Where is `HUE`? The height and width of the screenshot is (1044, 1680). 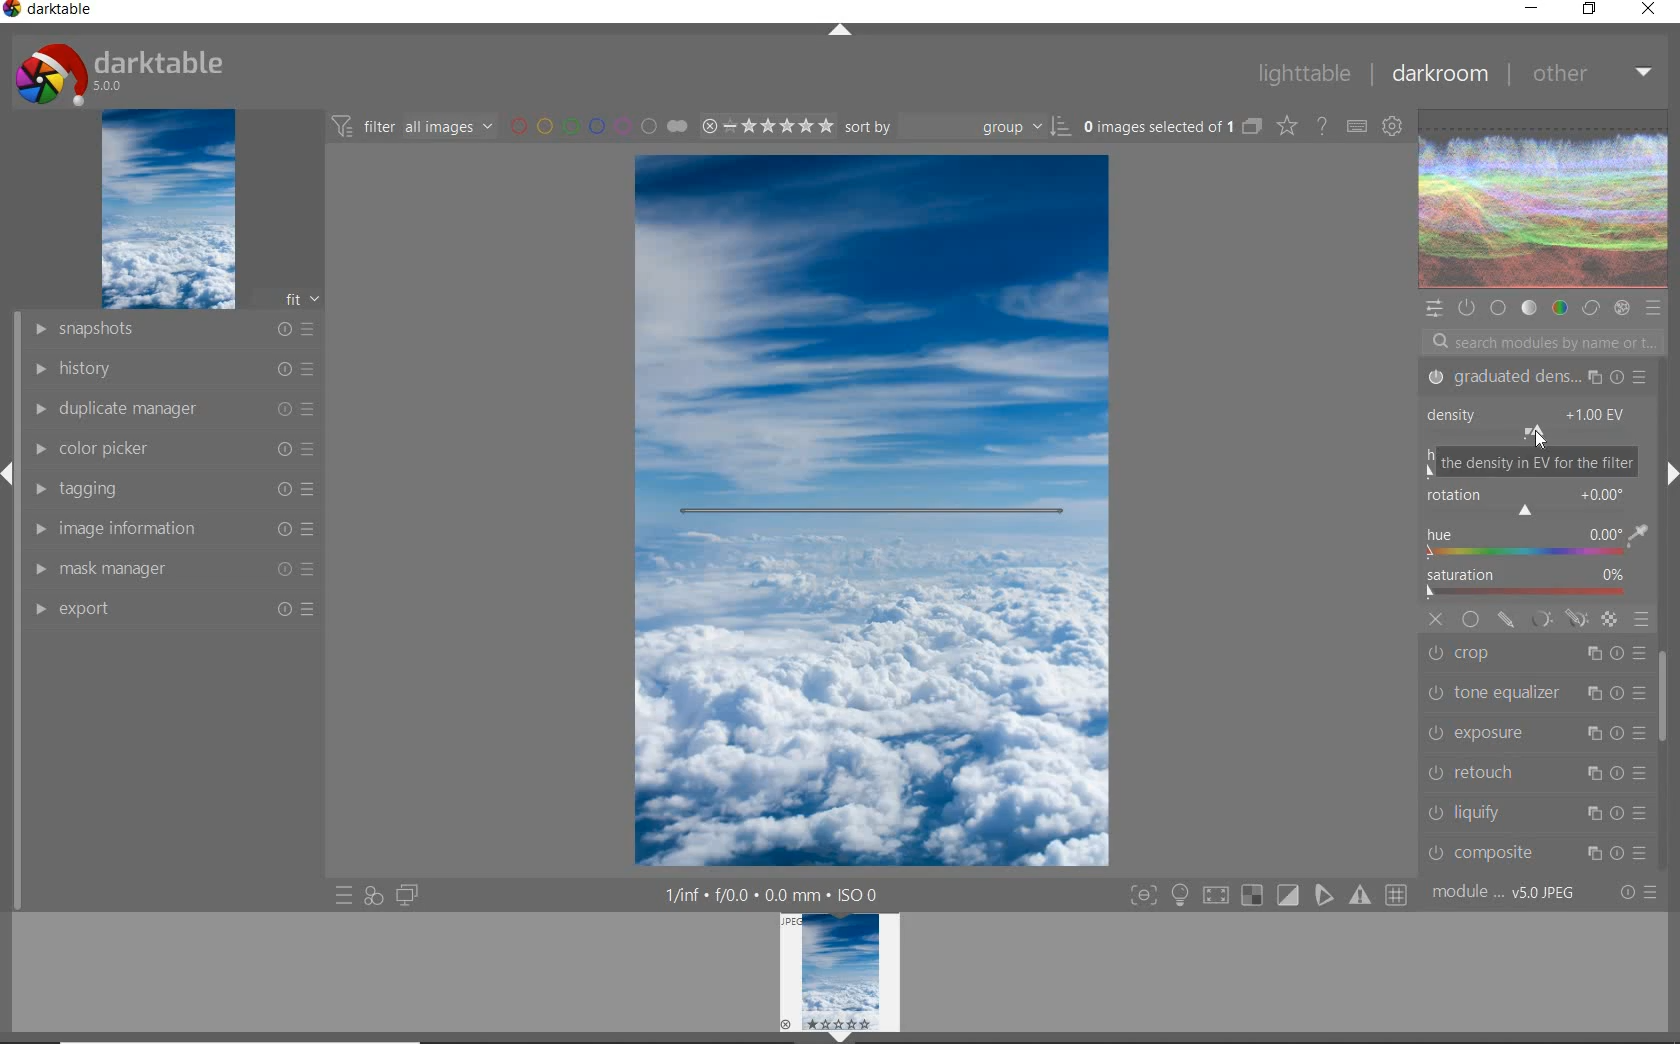
HUE is located at coordinates (1537, 544).